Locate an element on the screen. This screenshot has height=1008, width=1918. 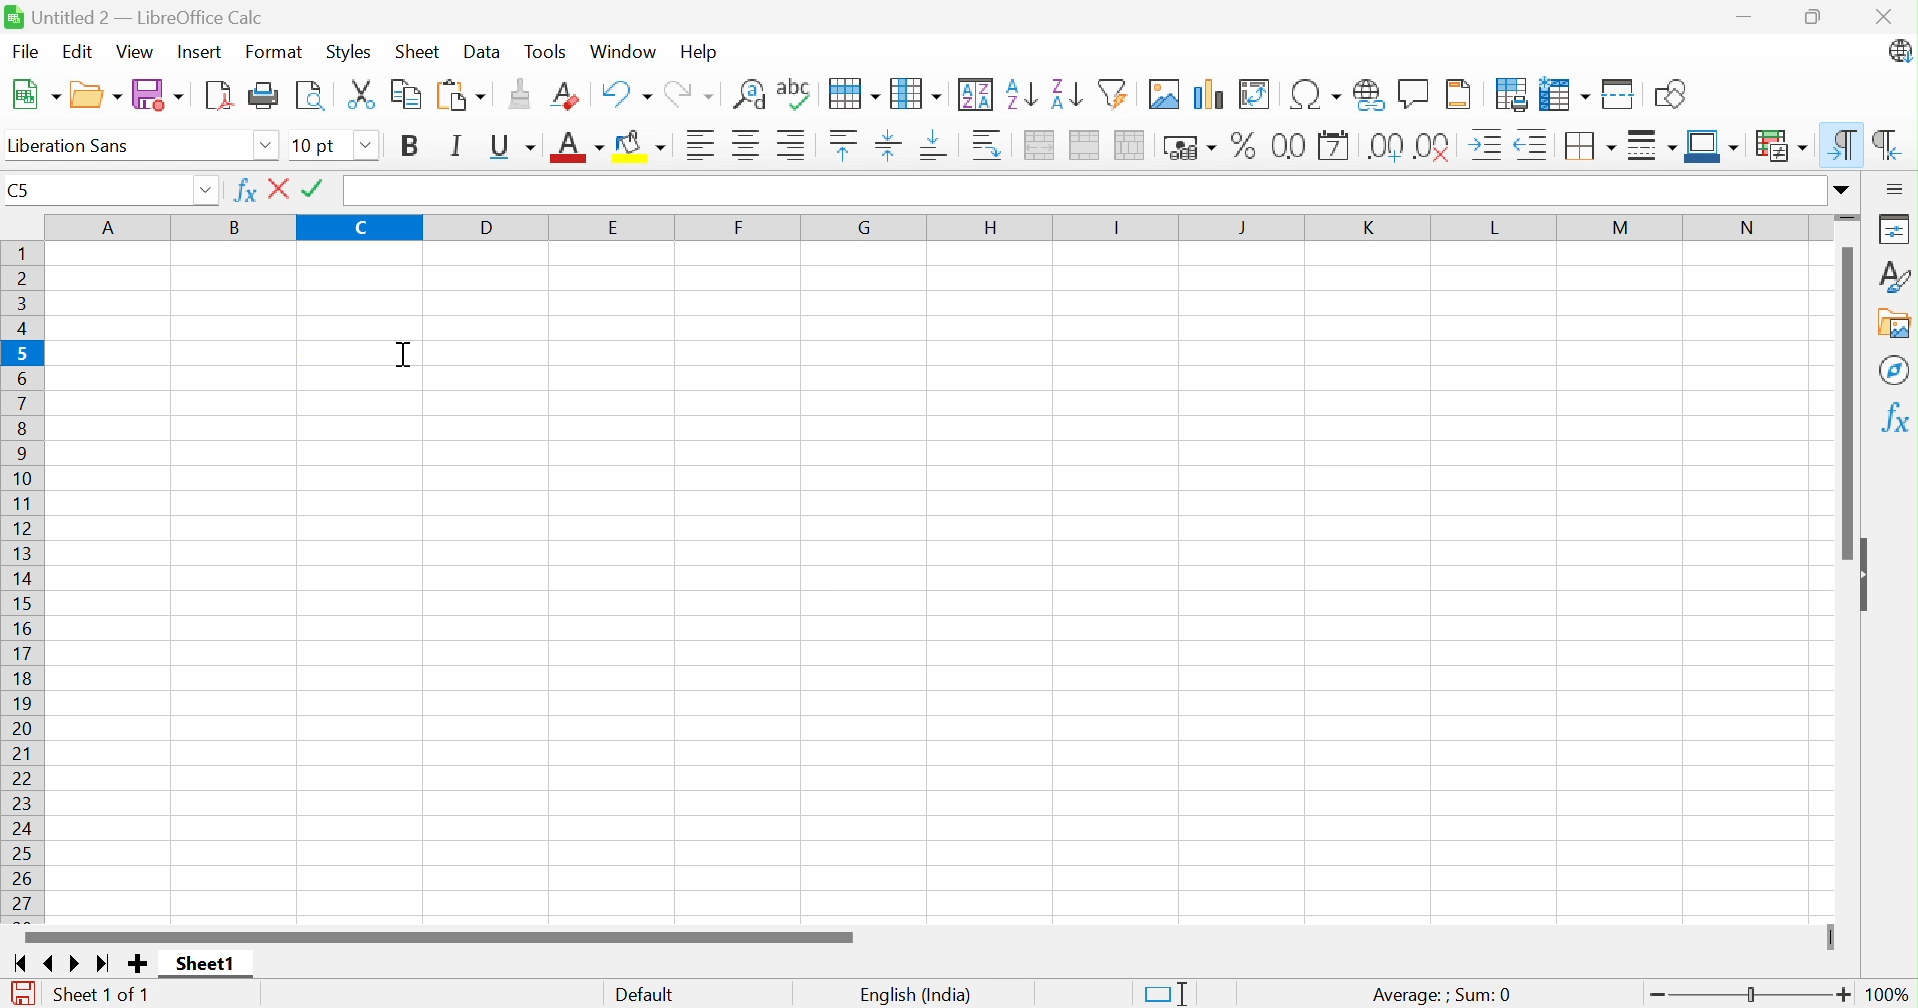
Data is located at coordinates (482, 52).